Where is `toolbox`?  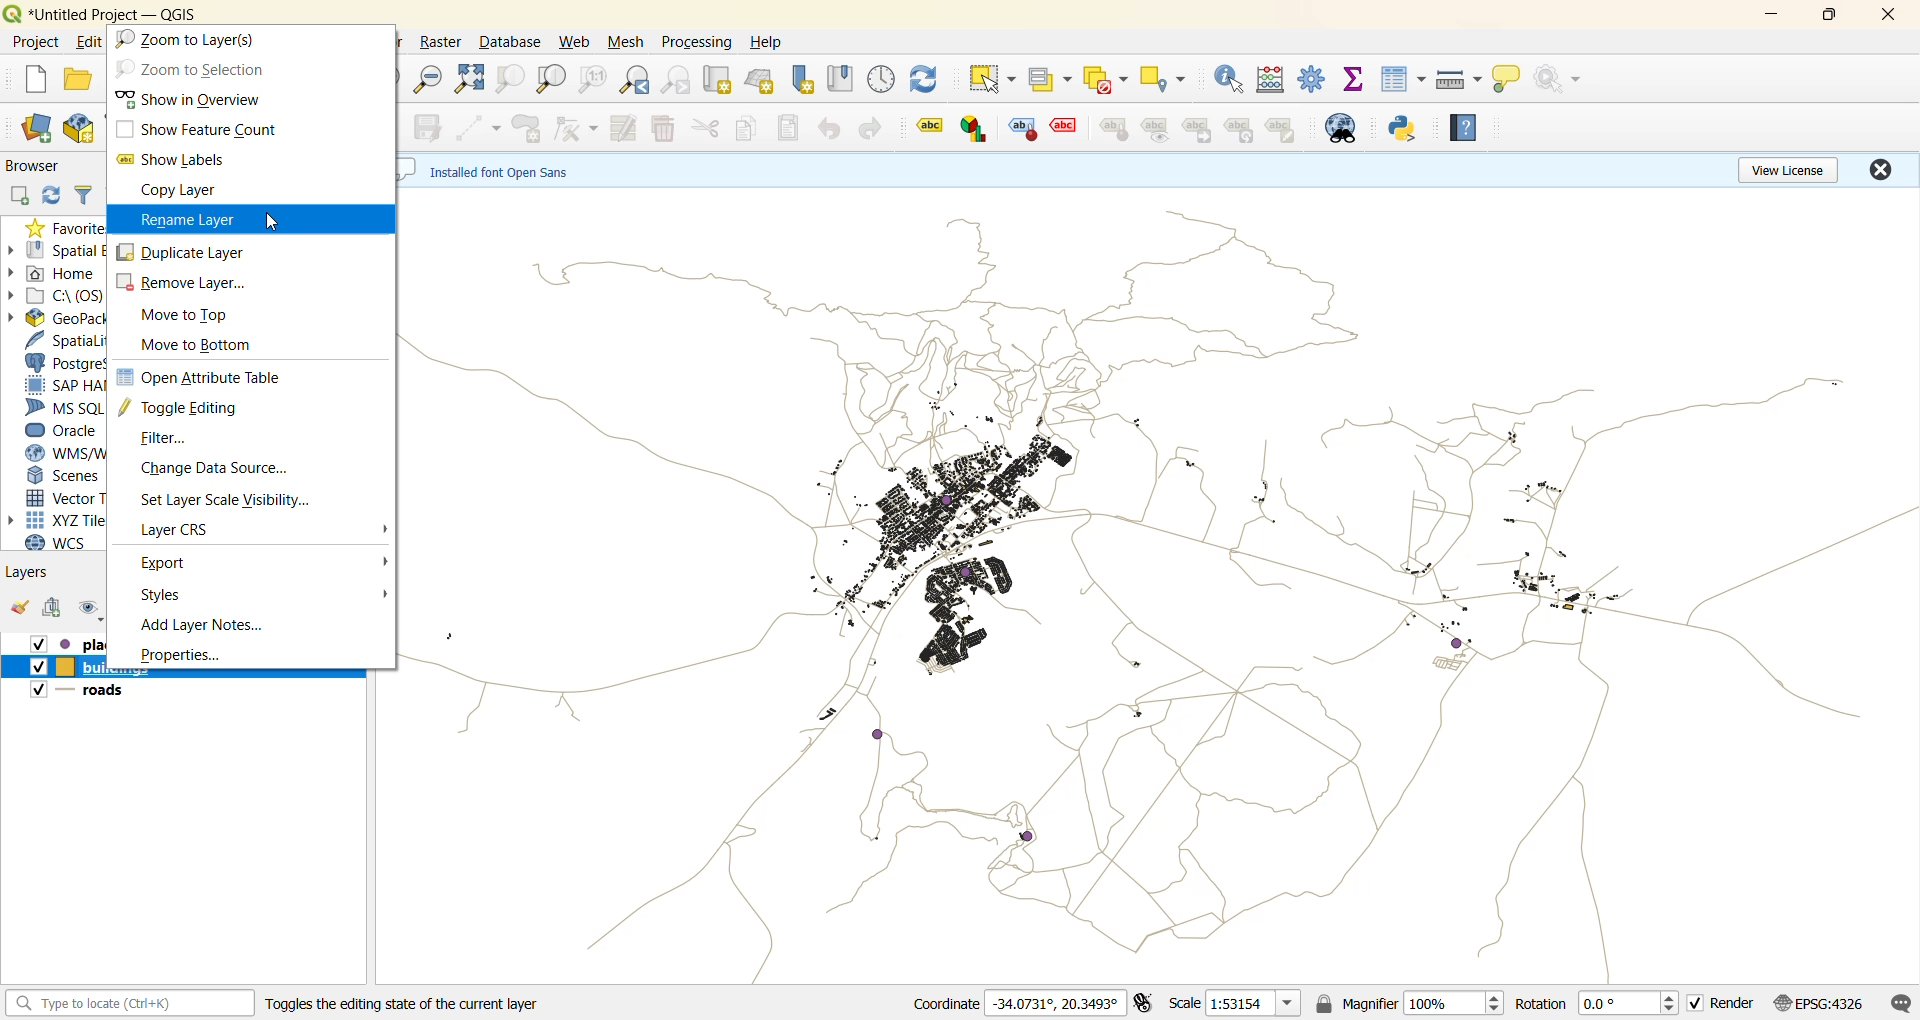
toolbox is located at coordinates (1314, 79).